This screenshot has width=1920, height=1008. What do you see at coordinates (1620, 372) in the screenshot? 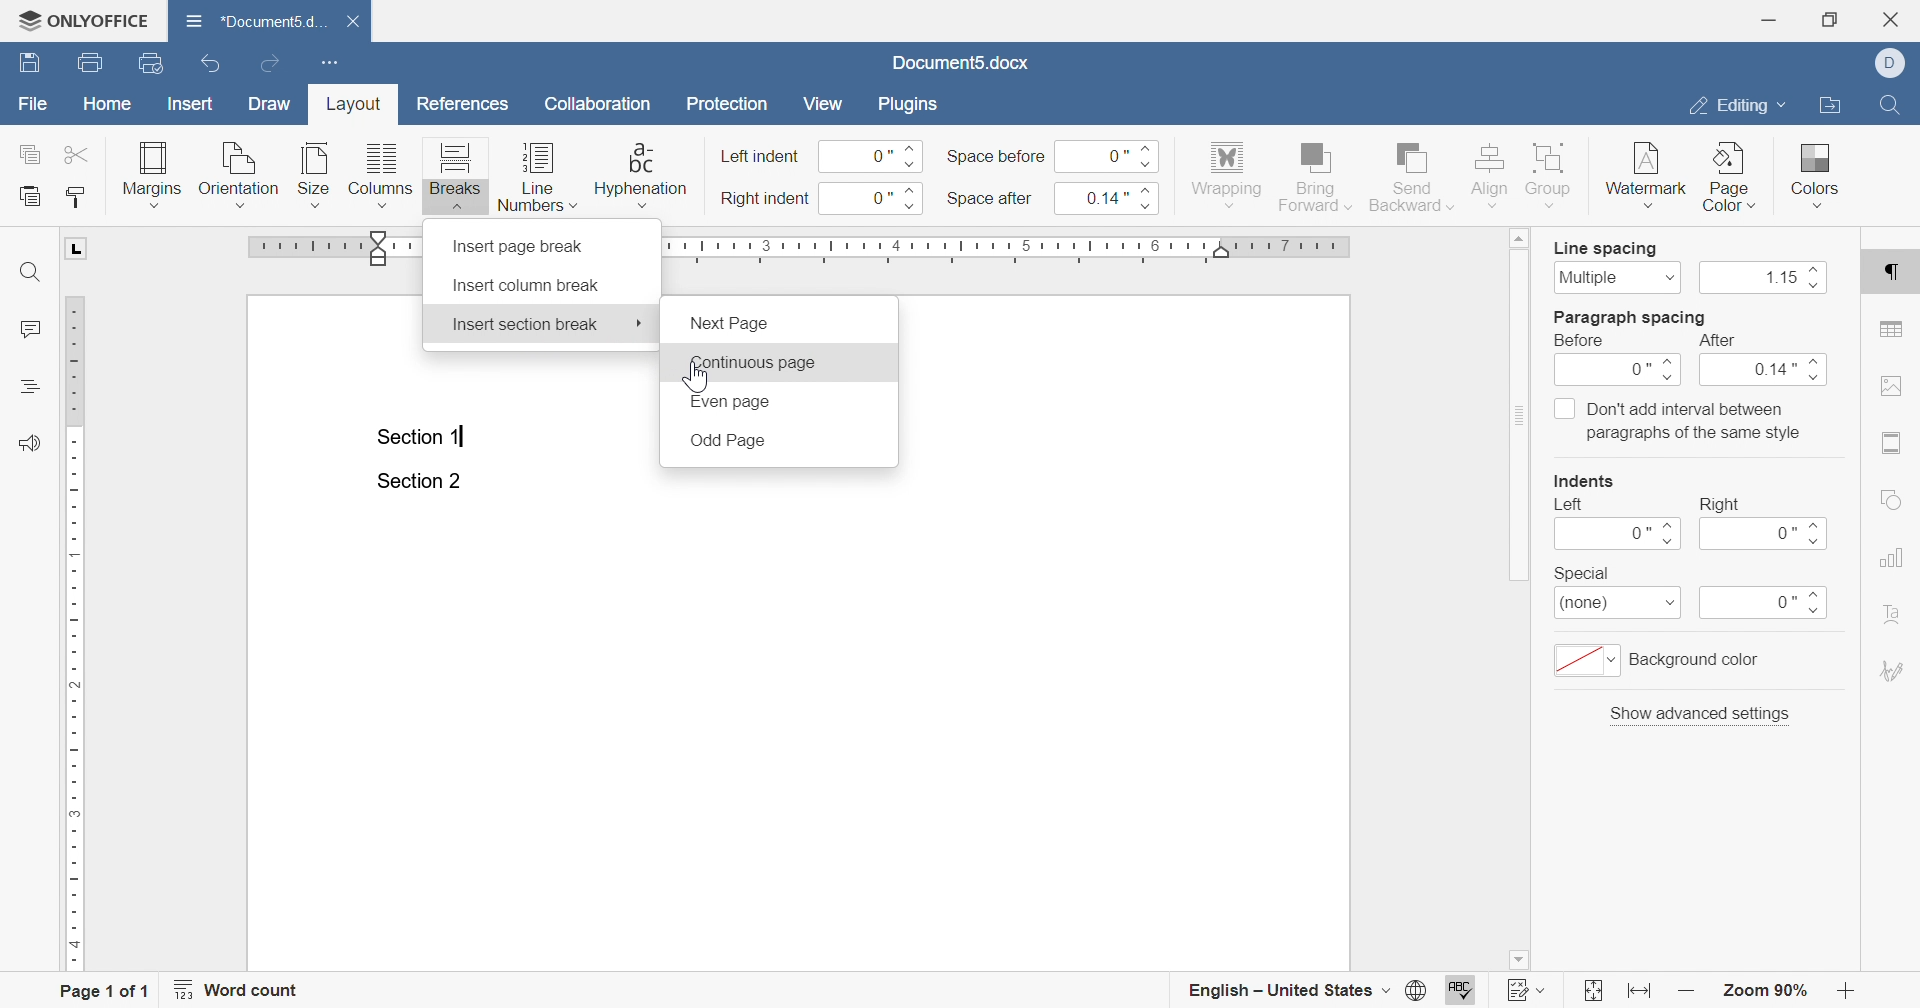
I see `0` at bounding box center [1620, 372].